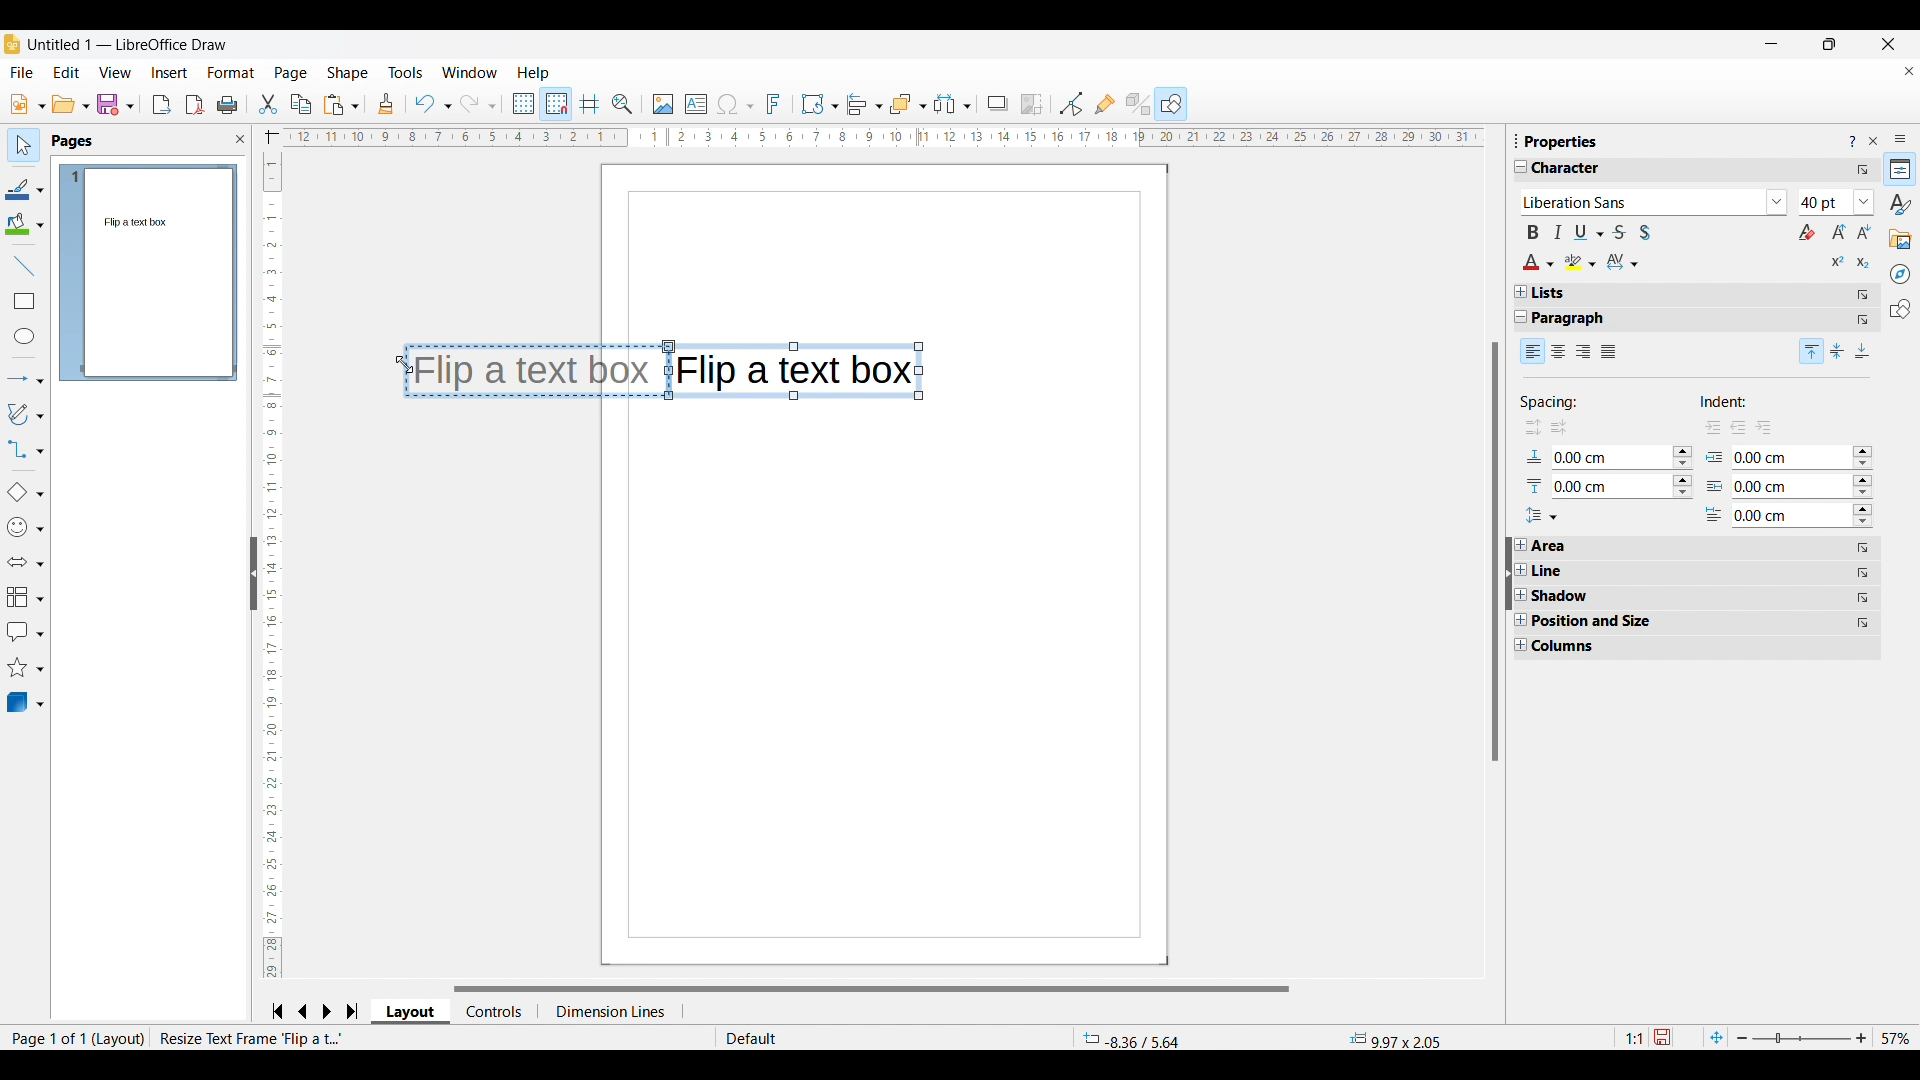 This screenshot has height=1080, width=1920. What do you see at coordinates (1585, 571) in the screenshot?
I see `Line property` at bounding box center [1585, 571].